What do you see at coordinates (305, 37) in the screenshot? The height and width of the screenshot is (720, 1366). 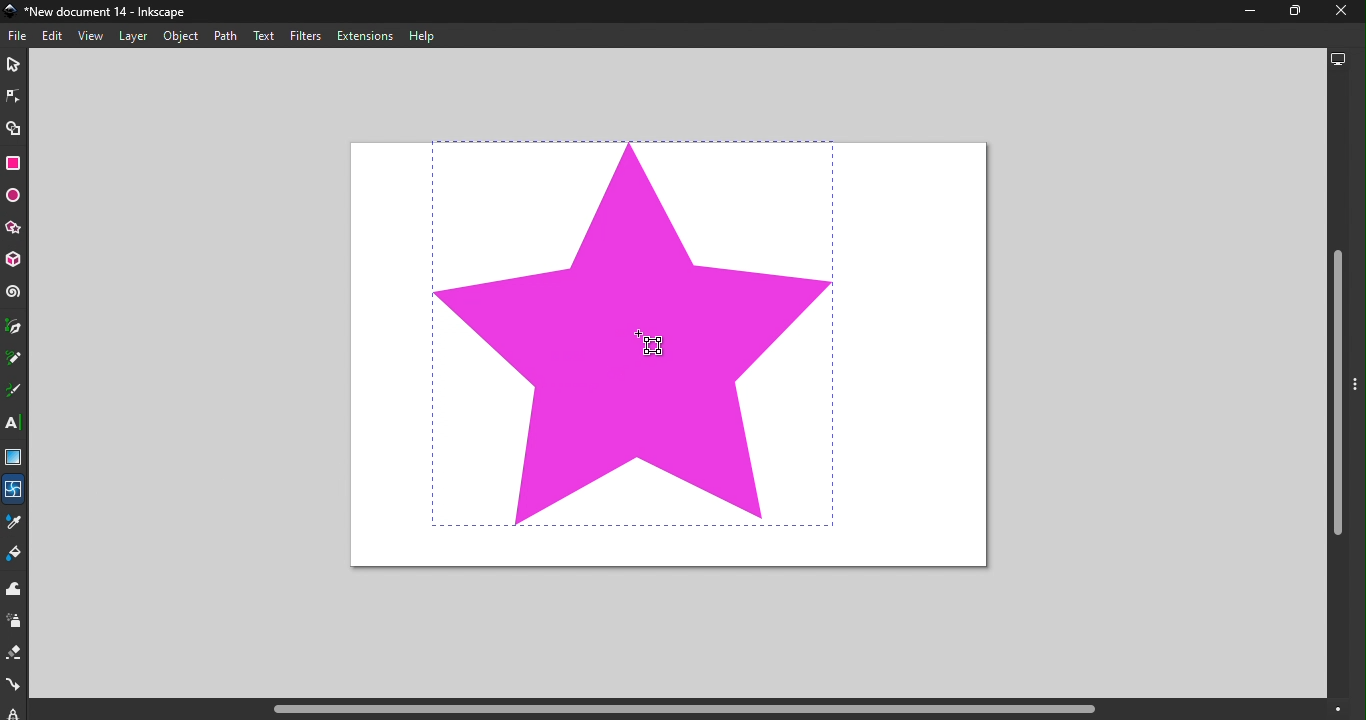 I see `Filters` at bounding box center [305, 37].